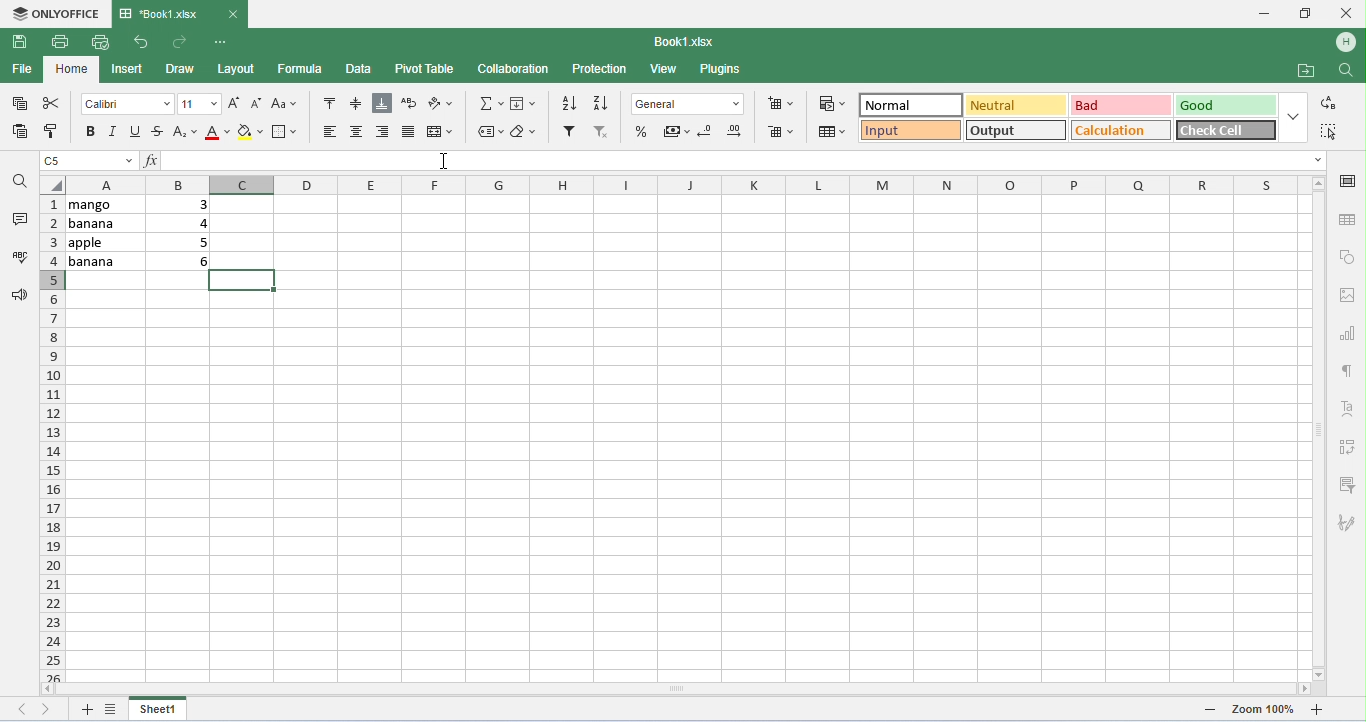  I want to click on collaboration, so click(515, 69).